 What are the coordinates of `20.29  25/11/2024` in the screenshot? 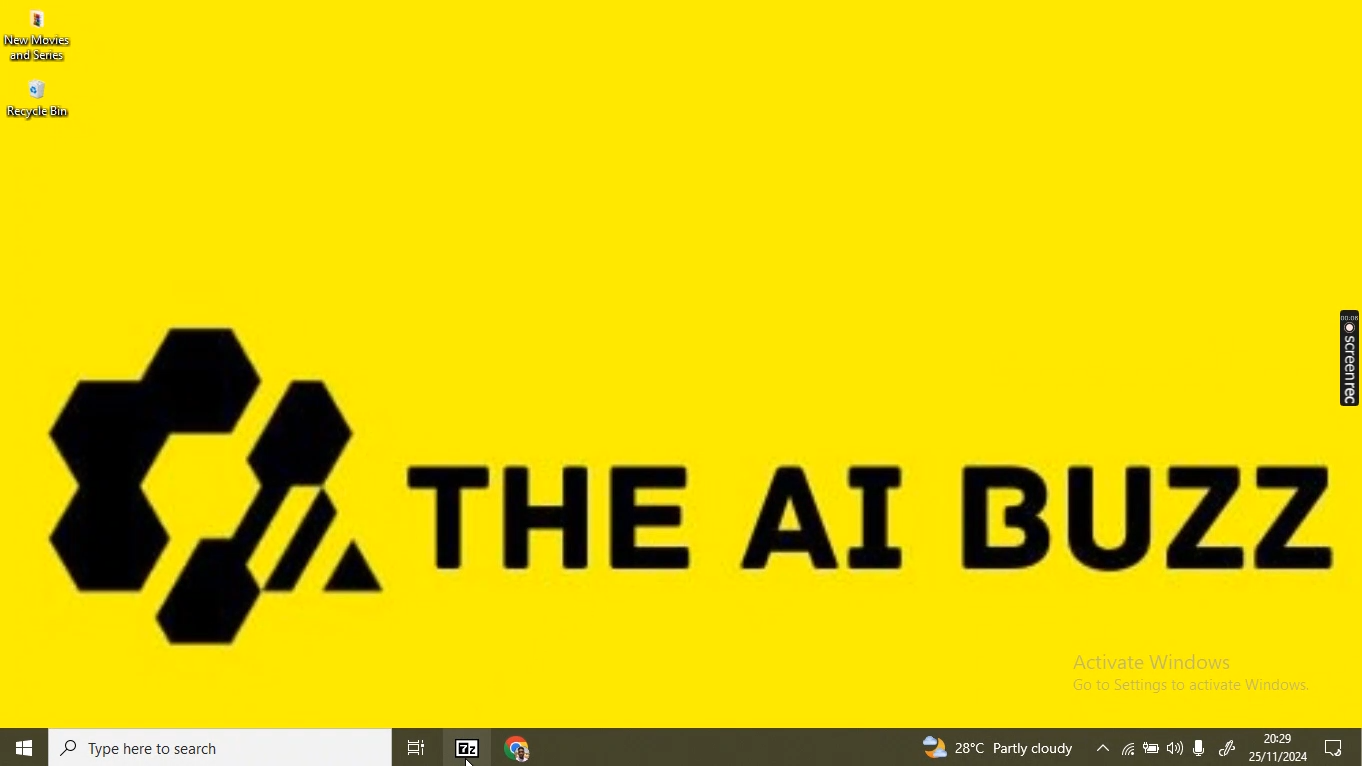 It's located at (1277, 749).